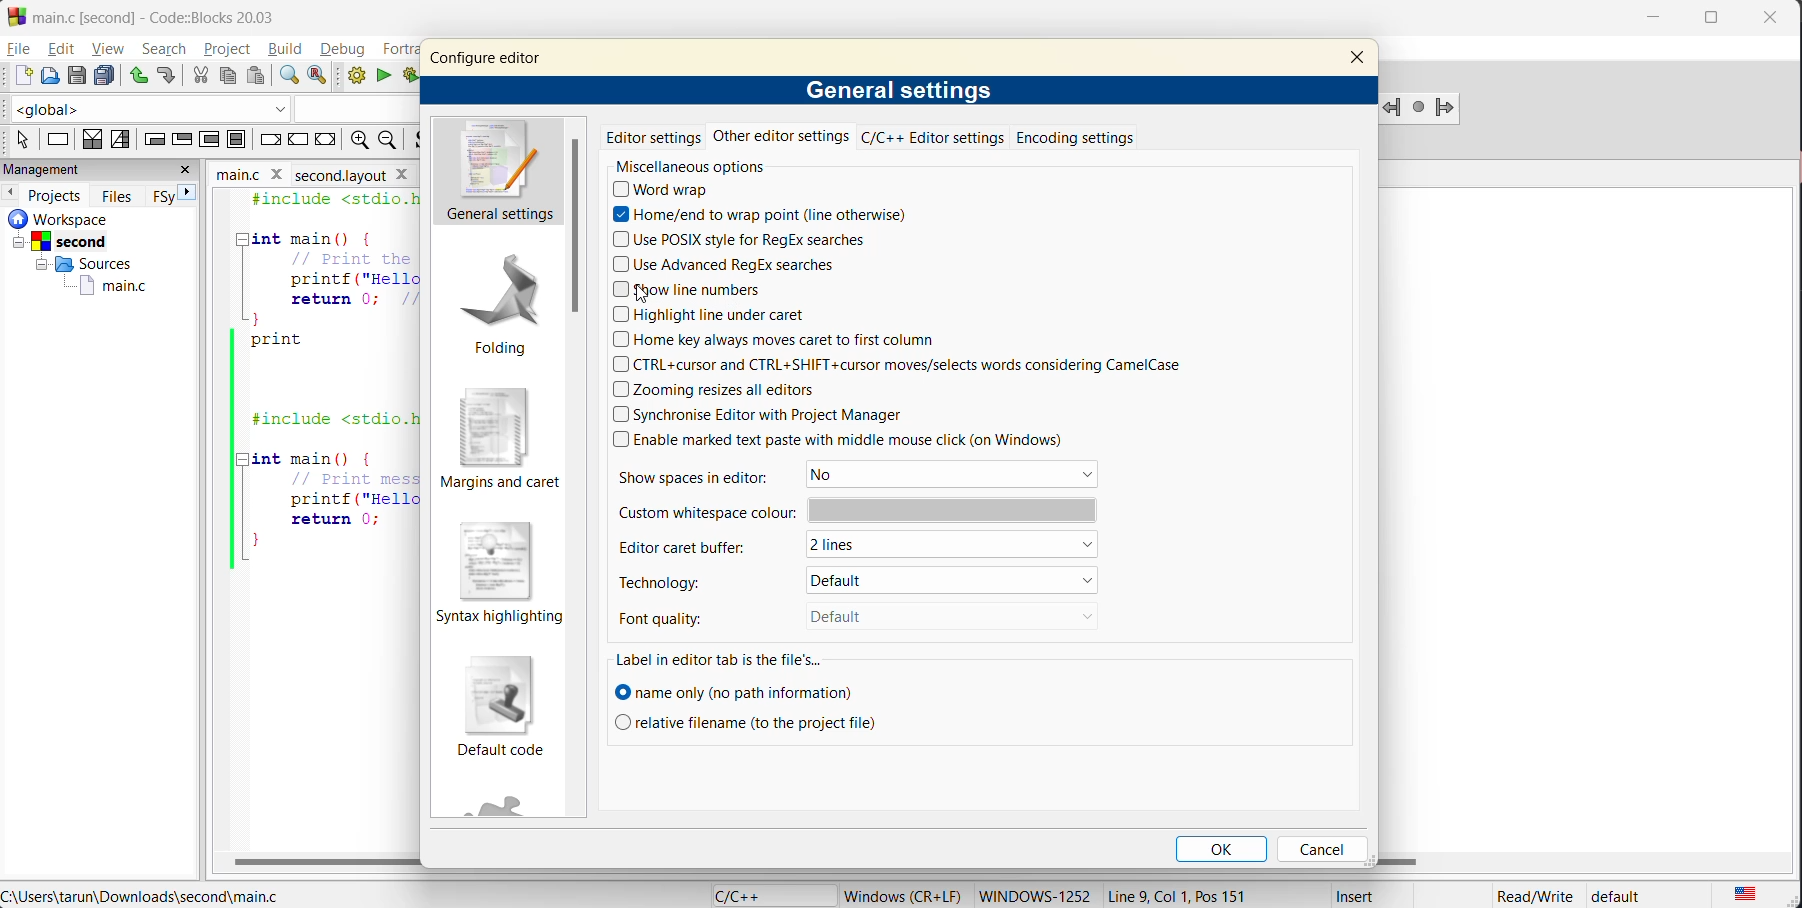 This screenshot has width=1802, height=908. What do you see at coordinates (1418, 108) in the screenshot?
I see `last jump` at bounding box center [1418, 108].